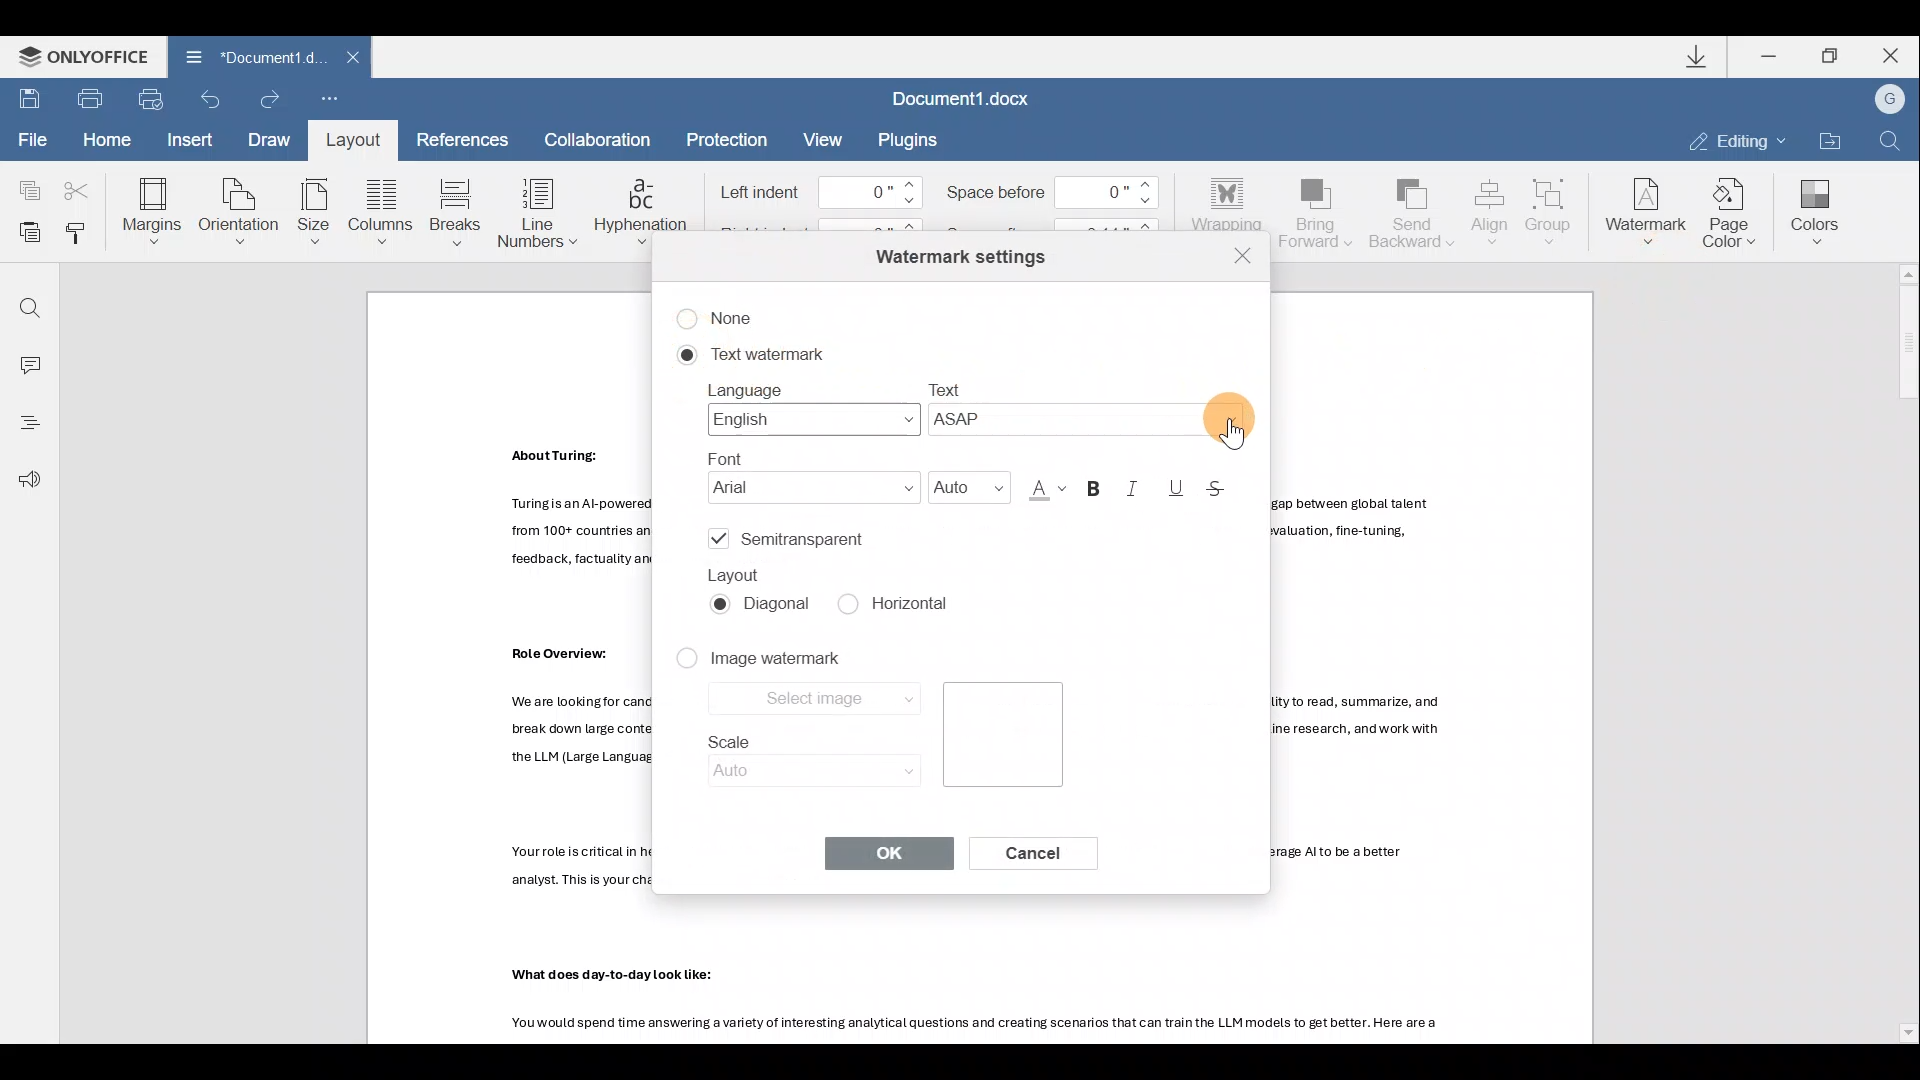 The height and width of the screenshot is (1080, 1920). What do you see at coordinates (1735, 209) in the screenshot?
I see `Page color` at bounding box center [1735, 209].